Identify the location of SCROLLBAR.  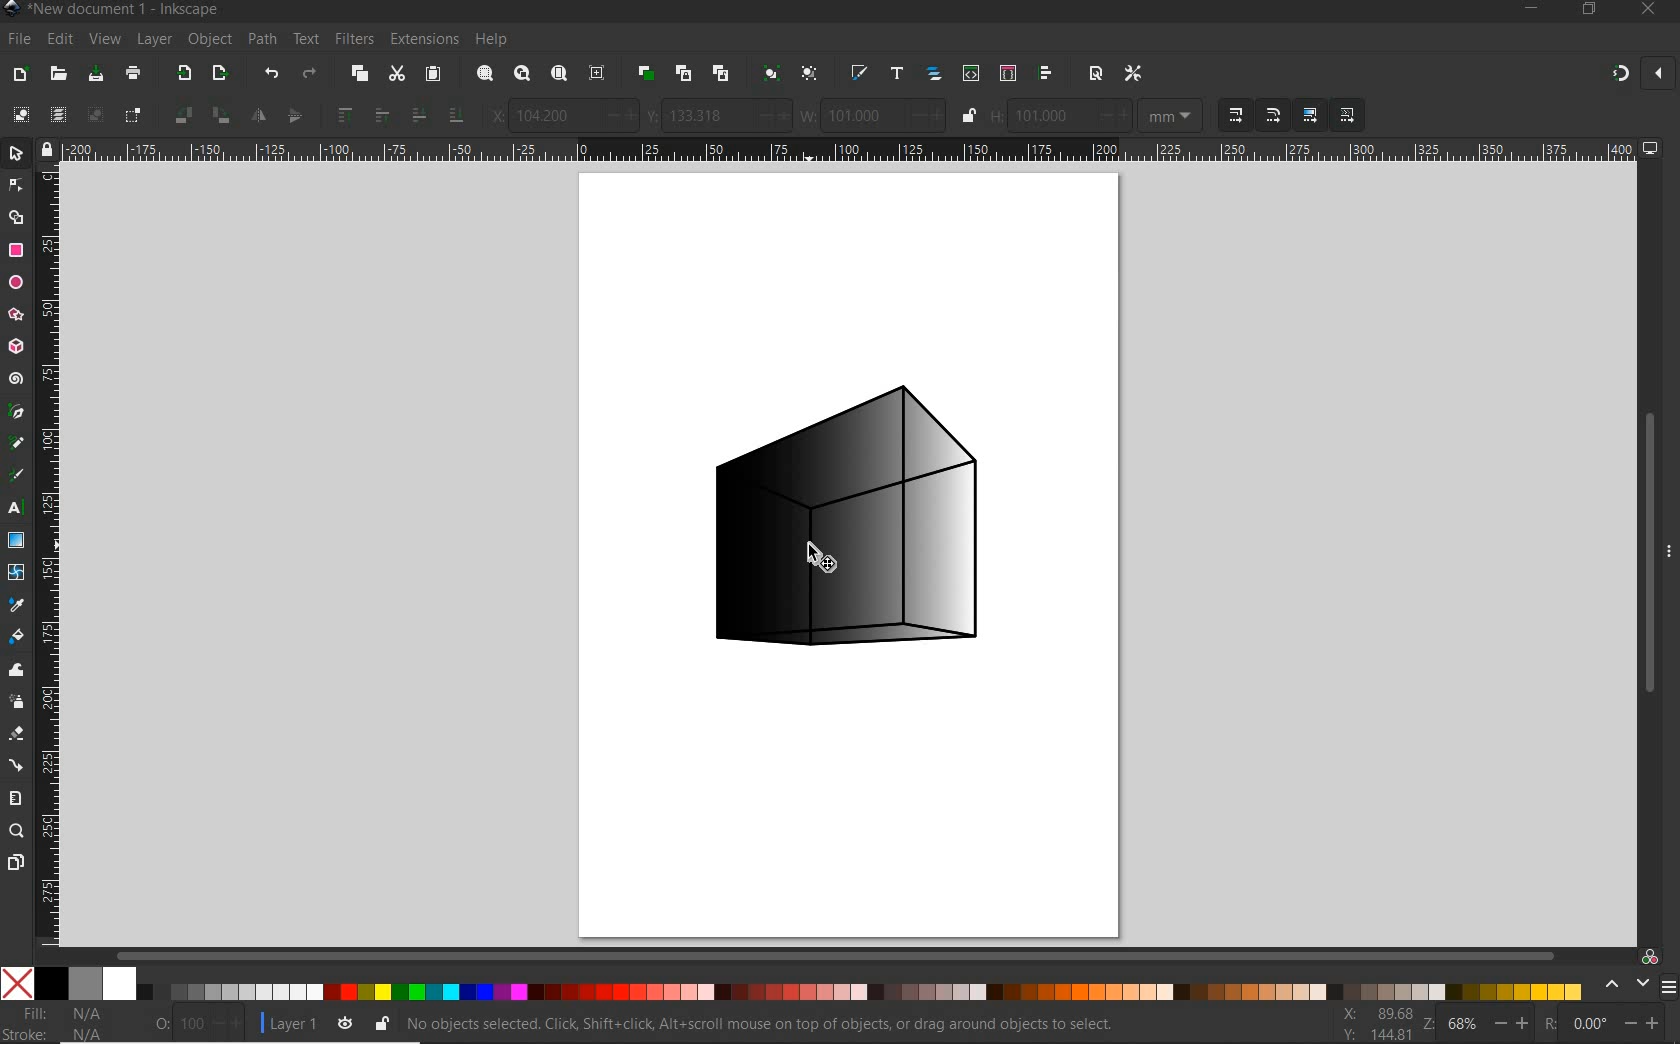
(836, 956).